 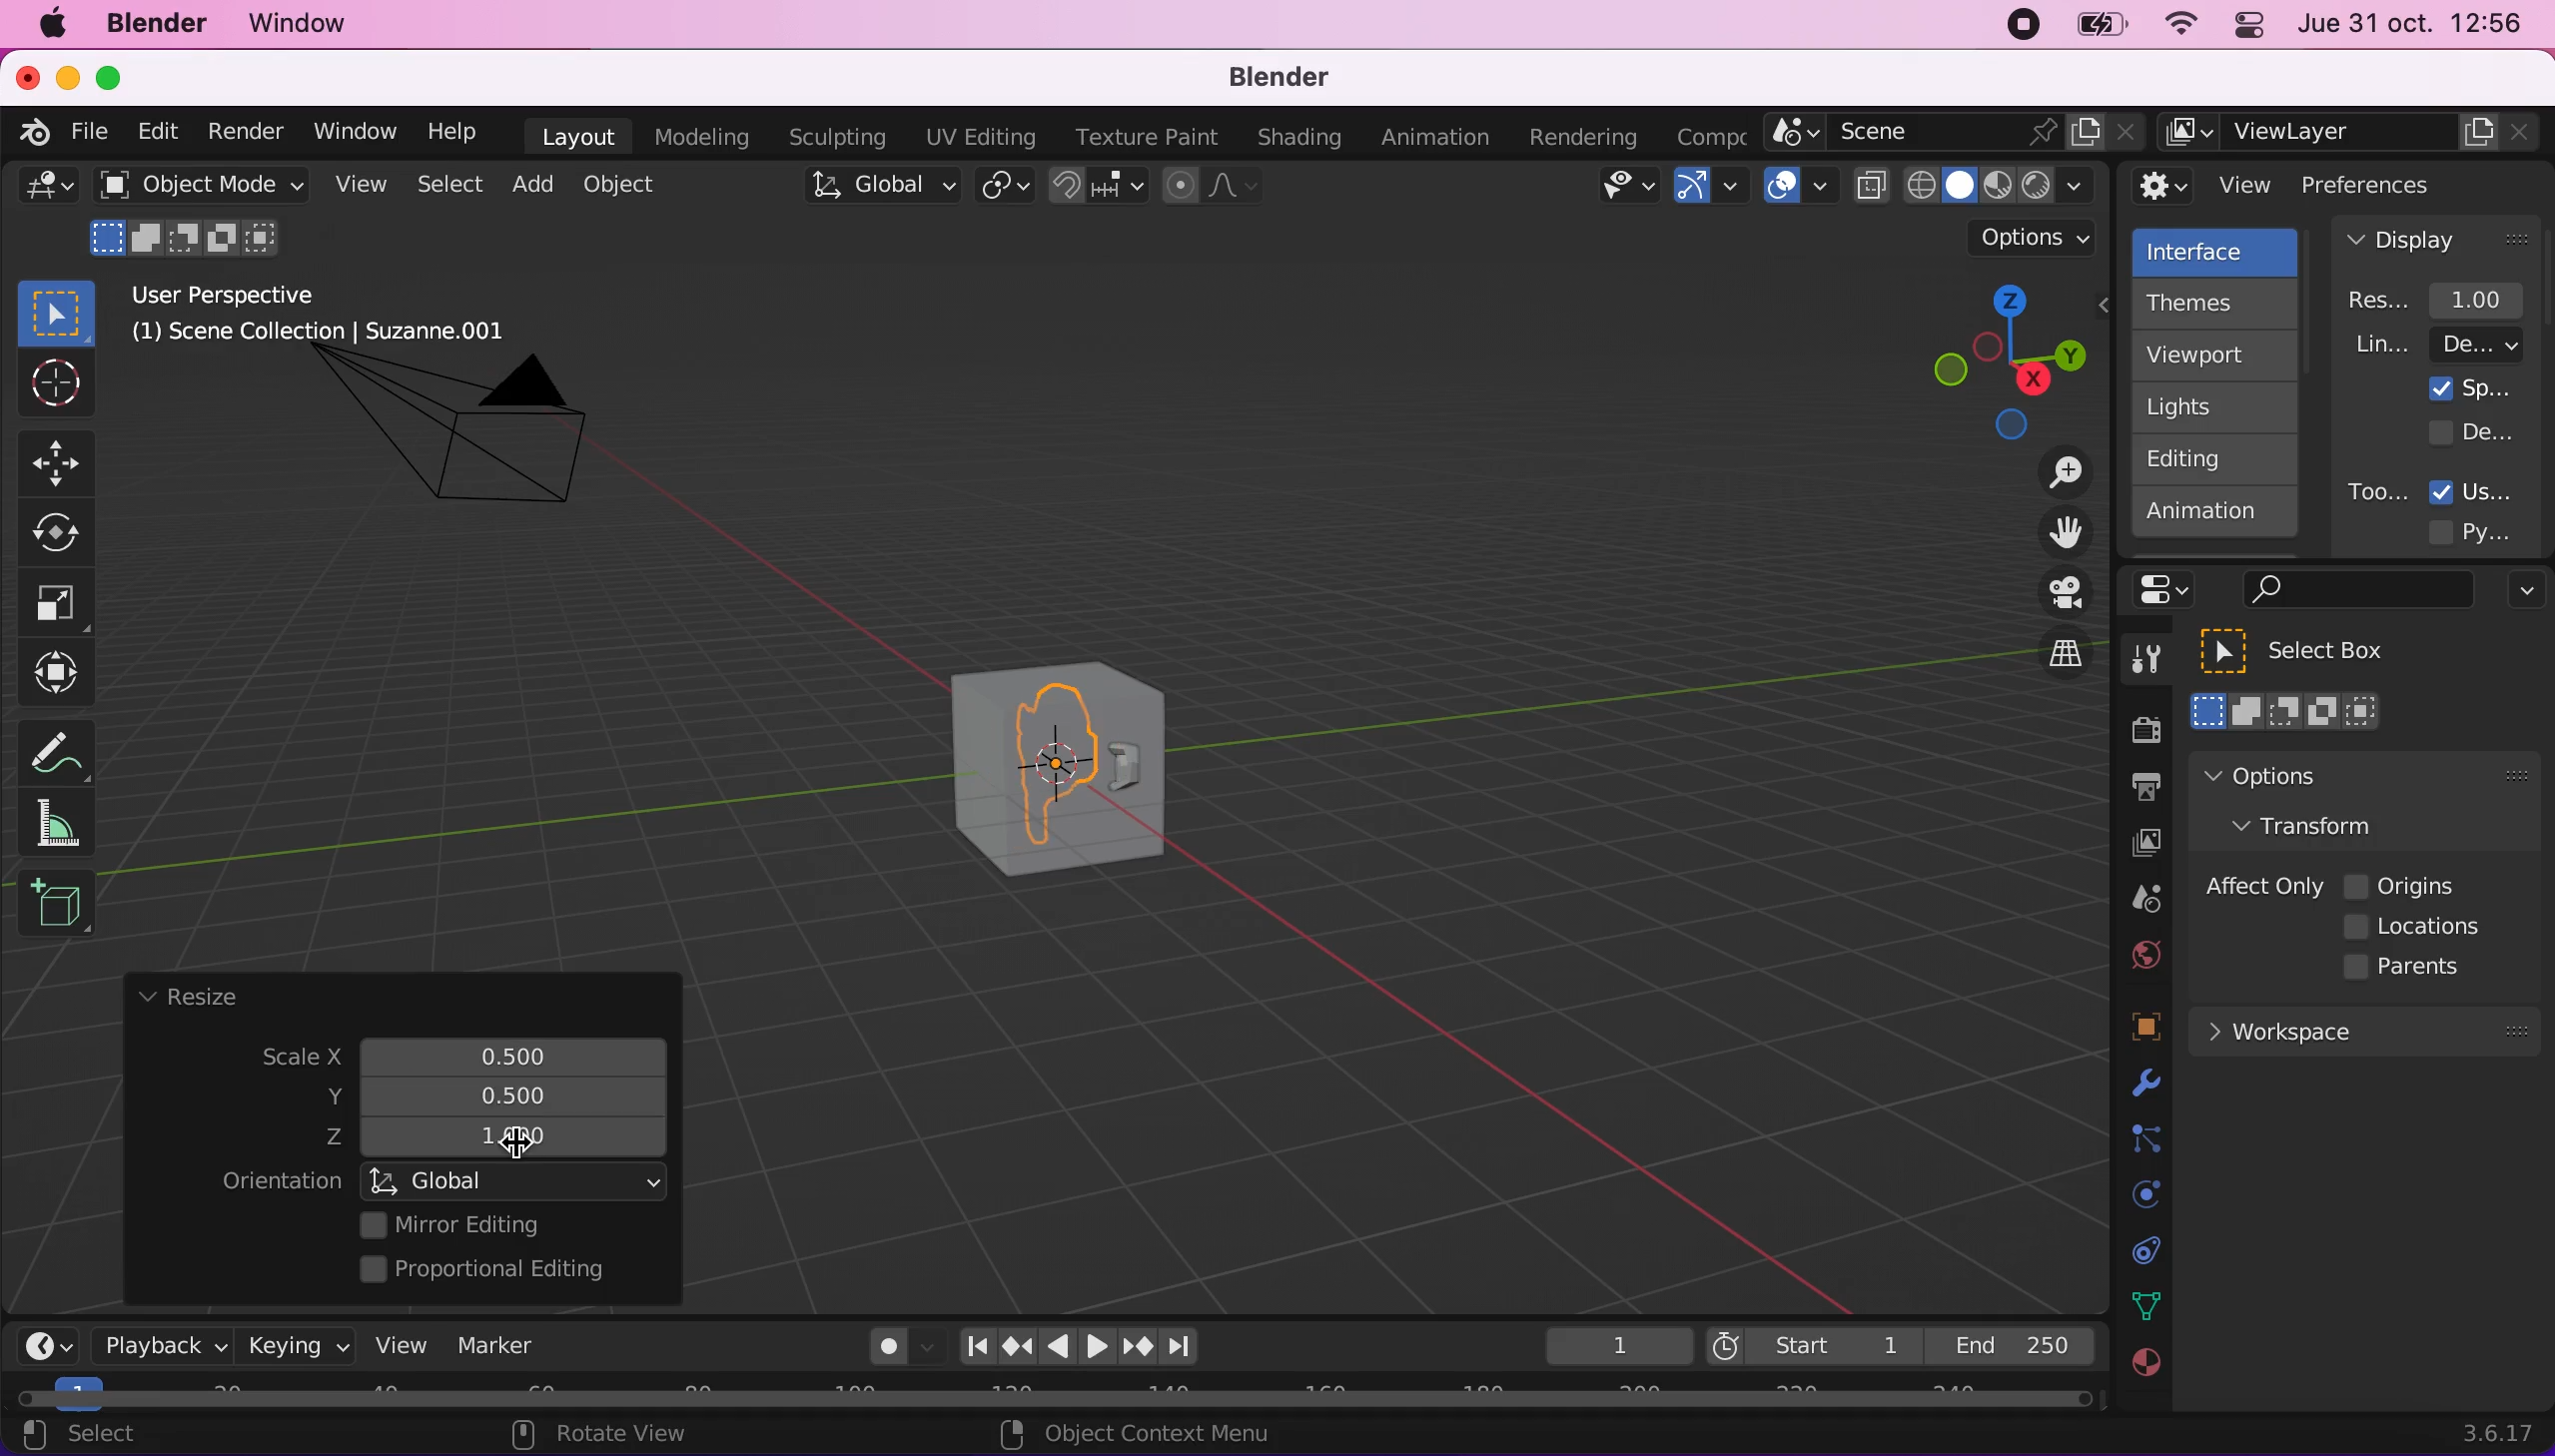 I want to click on global, so click(x=517, y=1180).